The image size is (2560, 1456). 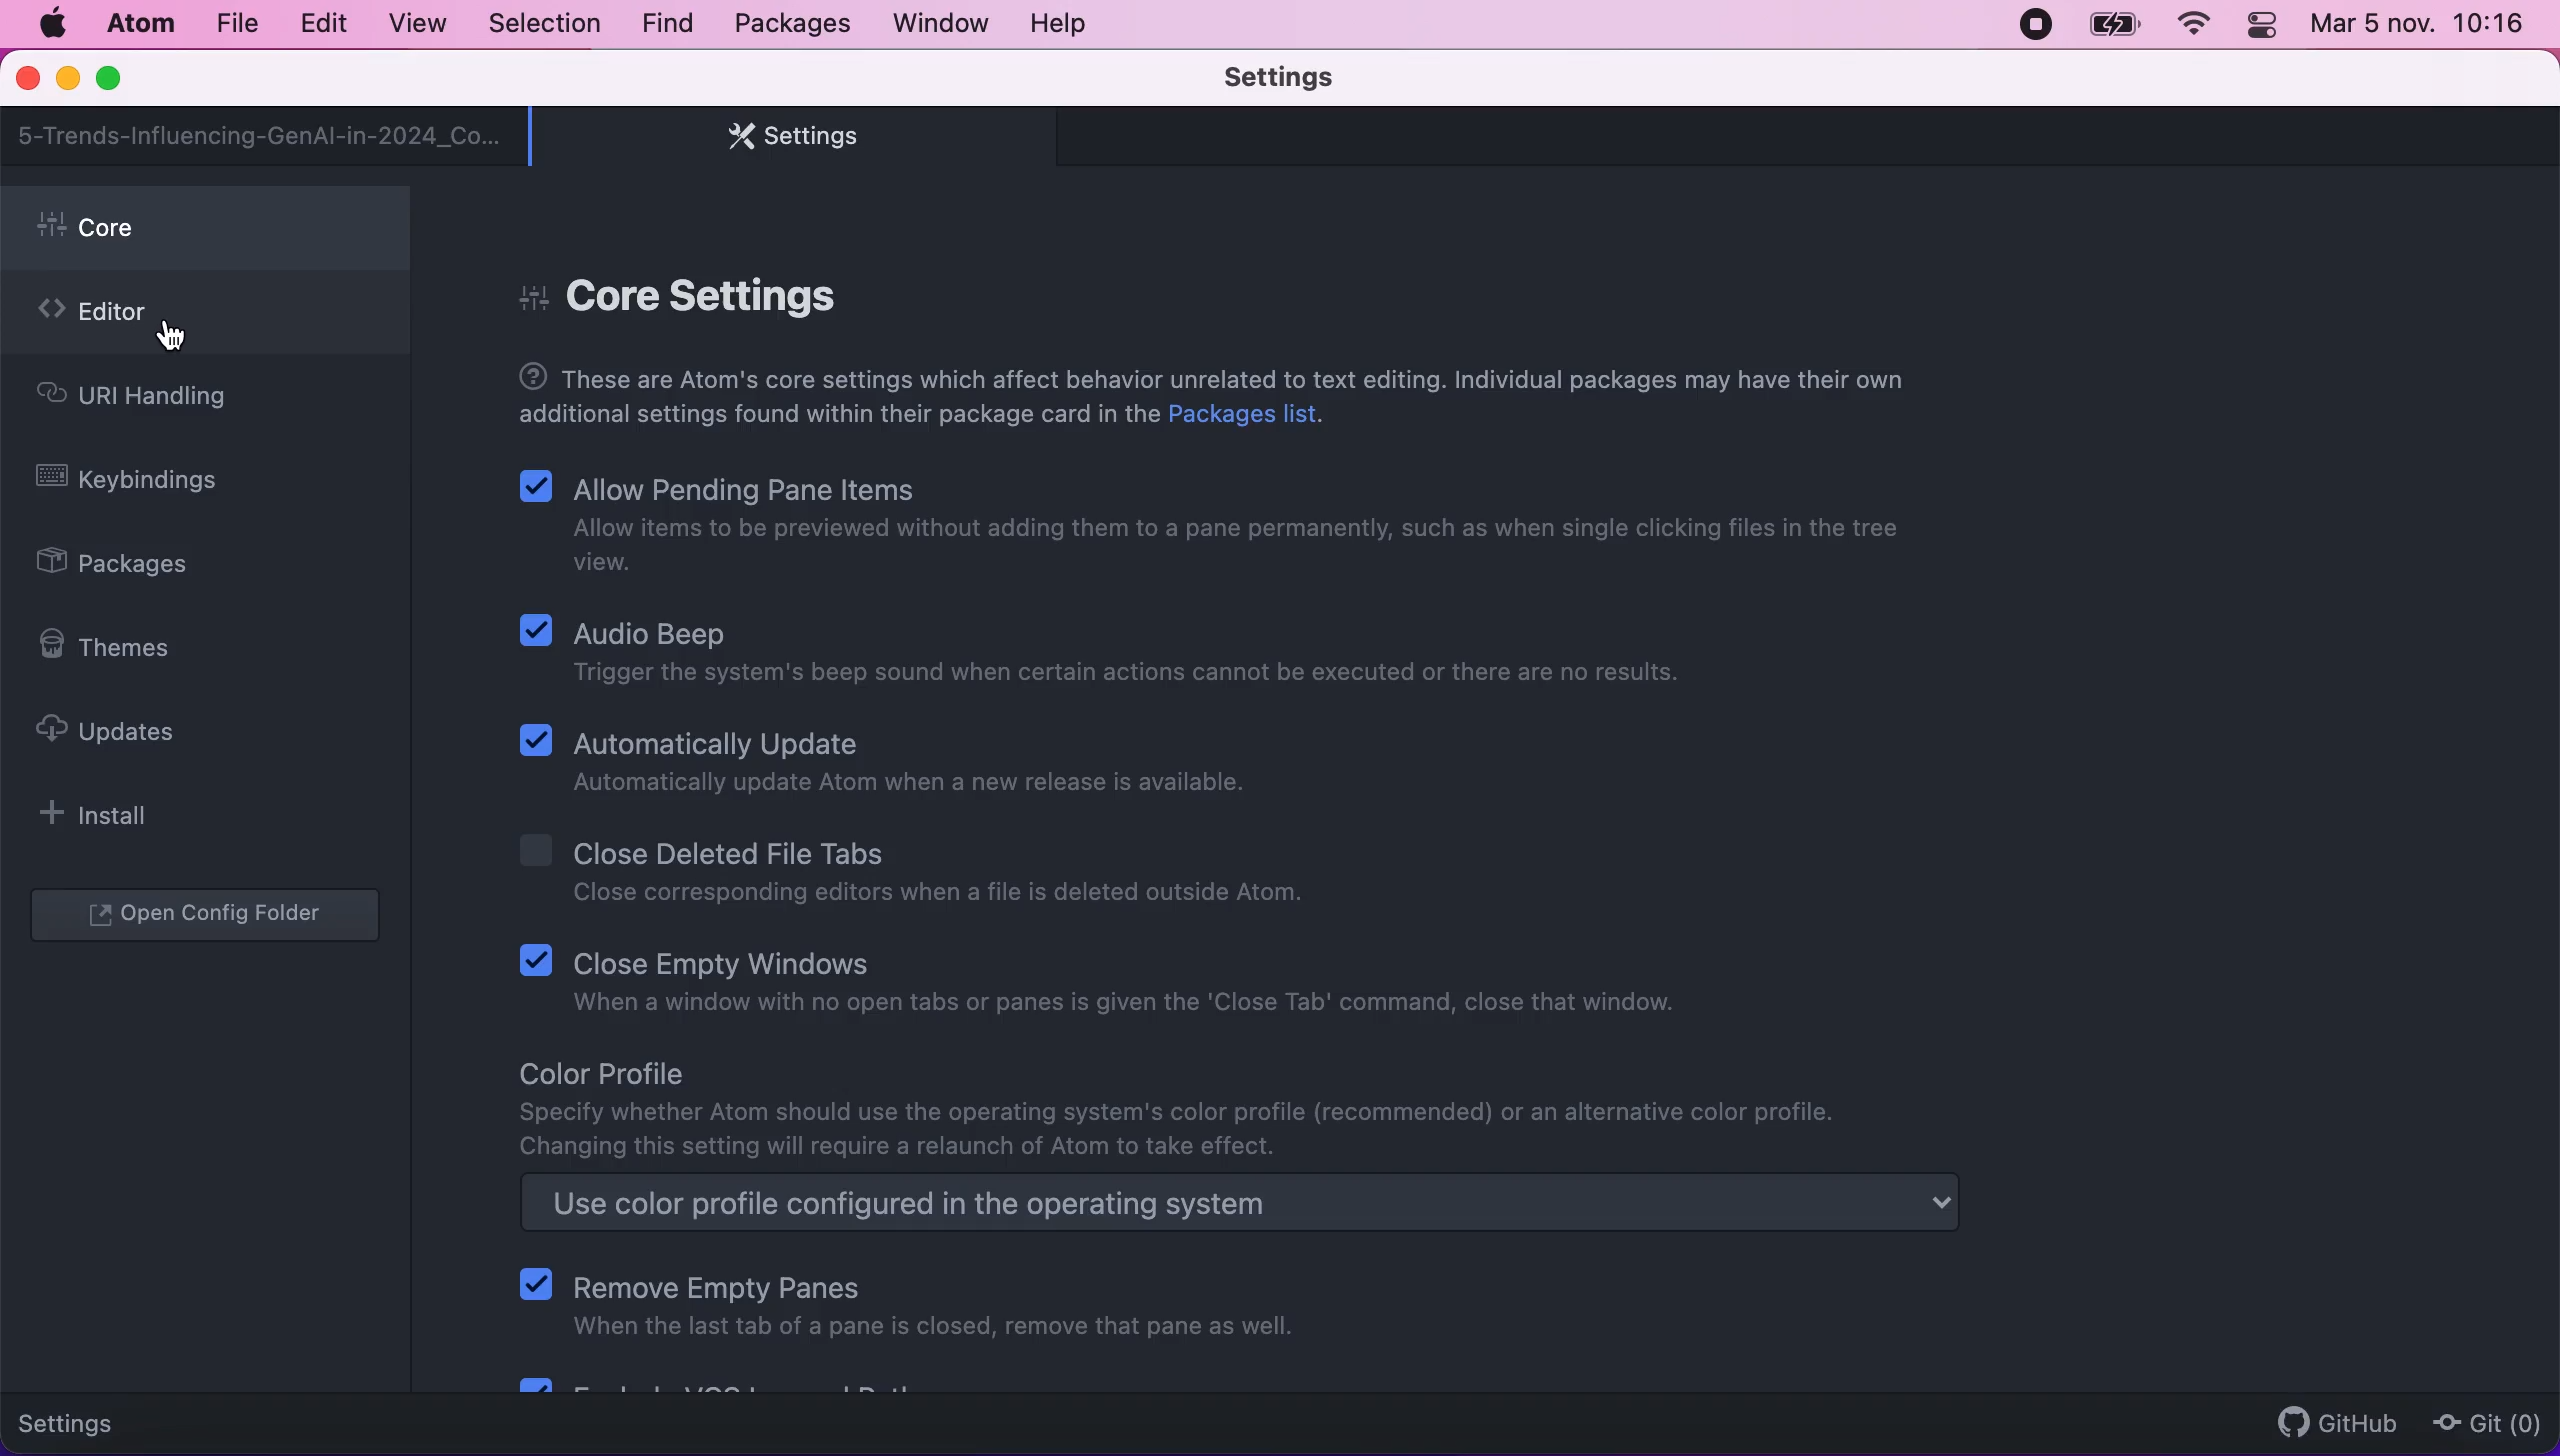 What do you see at coordinates (915, 1305) in the screenshot?
I see `remove empty panes` at bounding box center [915, 1305].